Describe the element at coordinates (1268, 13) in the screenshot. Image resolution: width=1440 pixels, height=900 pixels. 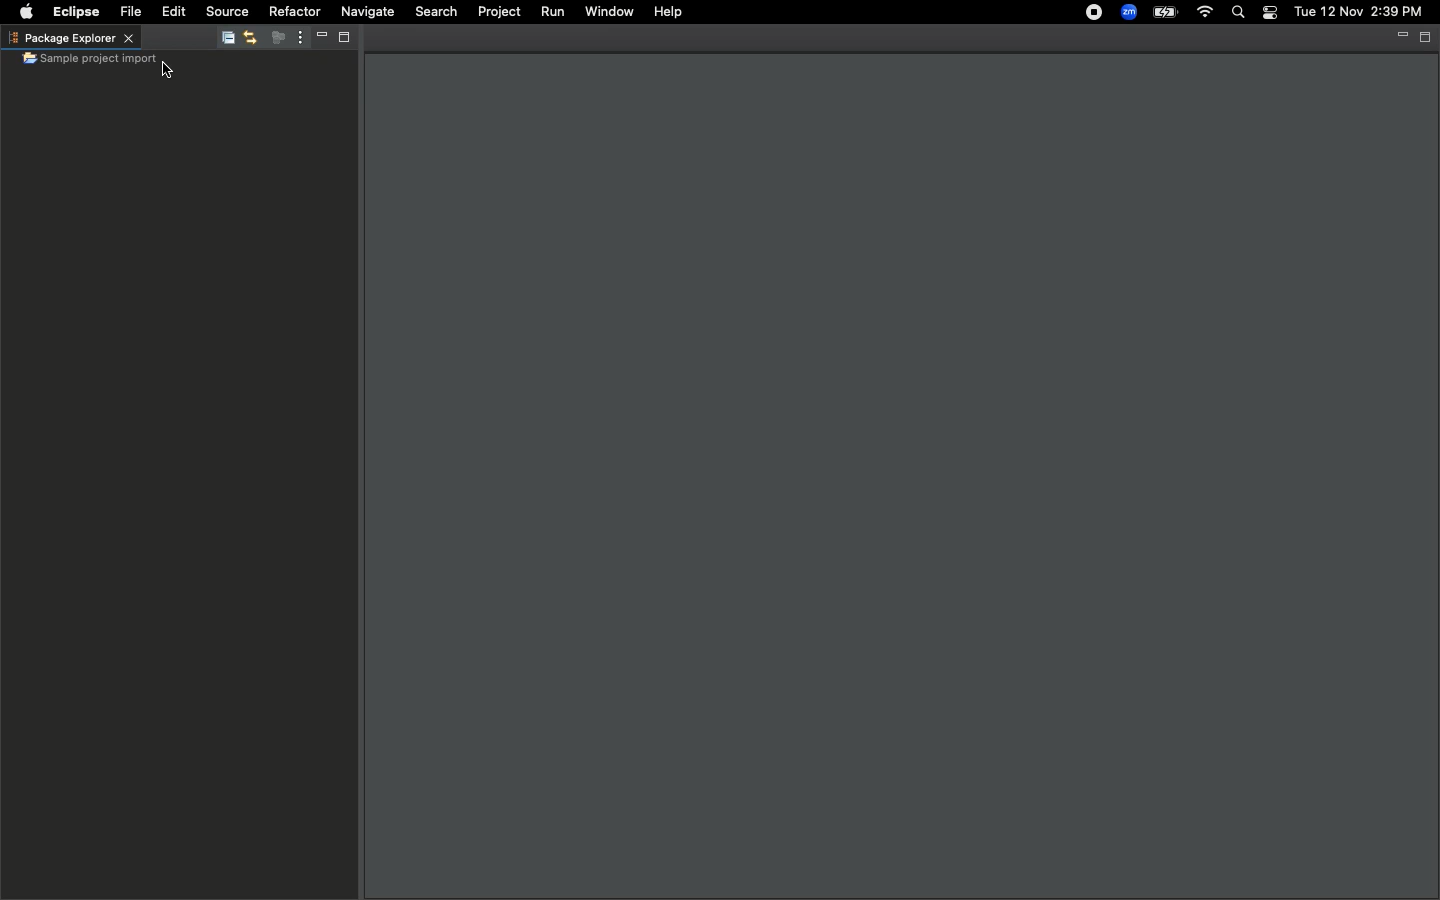
I see `Control center` at that location.